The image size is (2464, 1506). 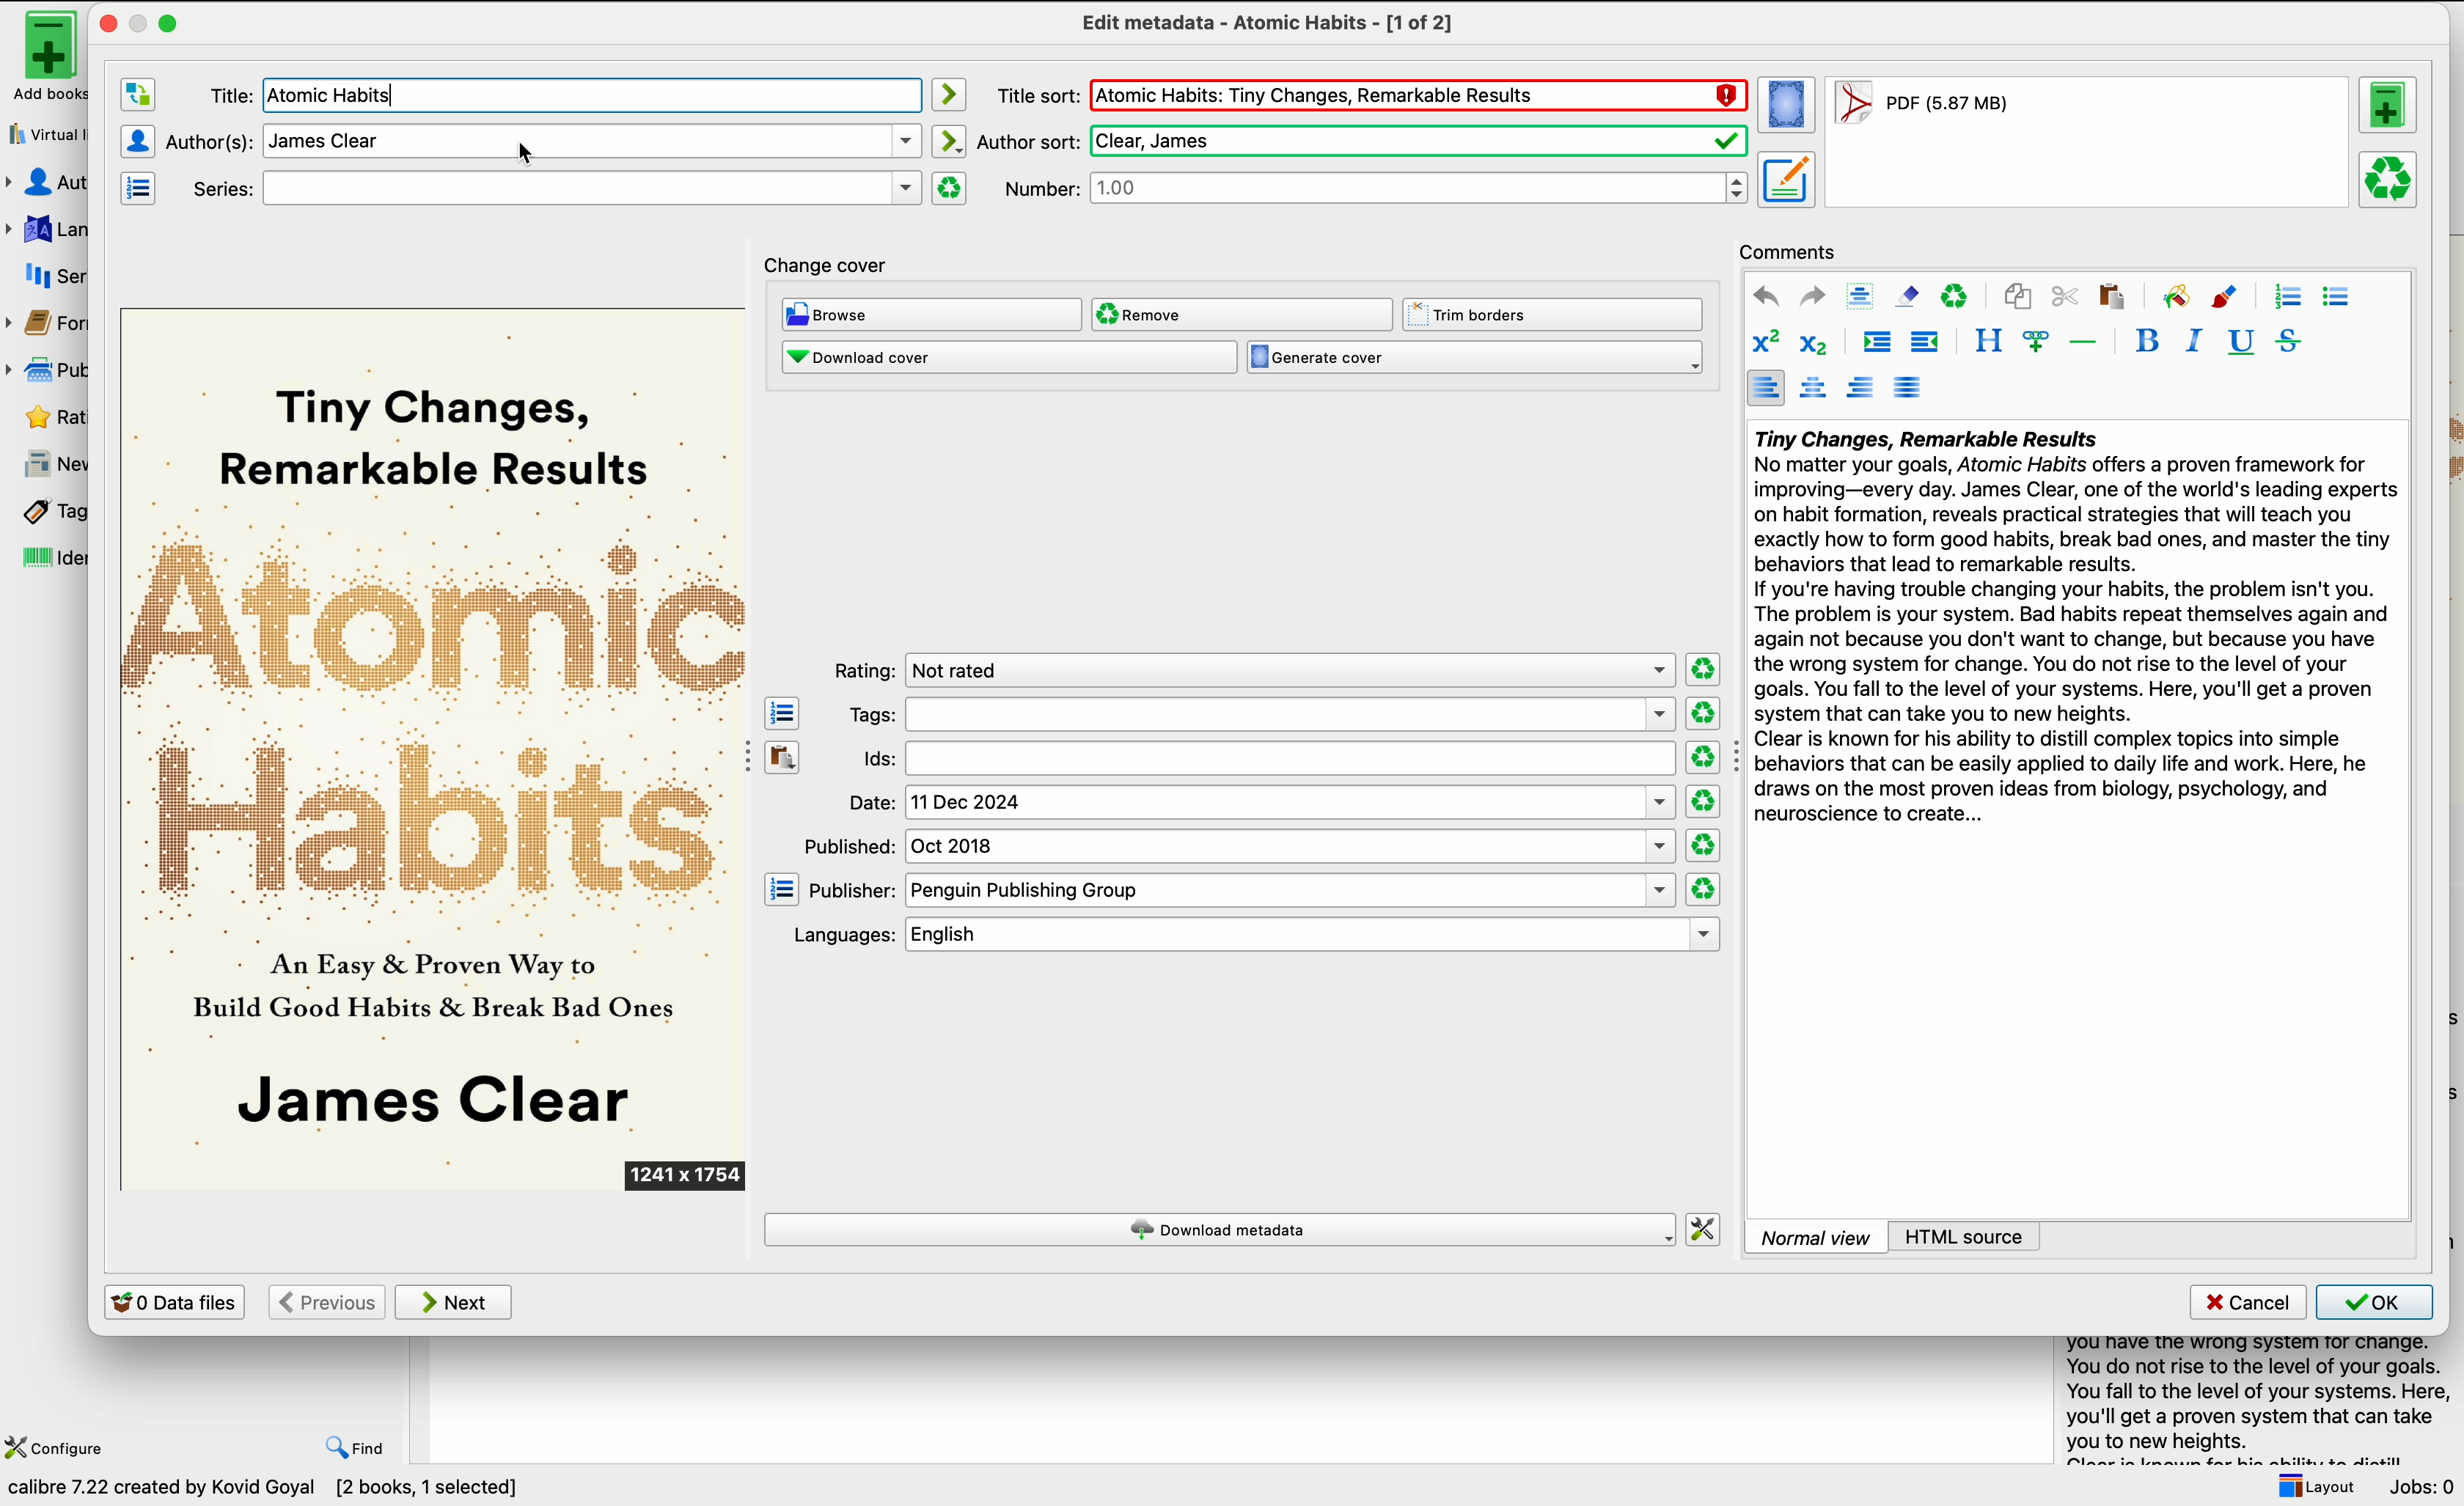 What do you see at coordinates (340, 97) in the screenshot?
I see `title modified` at bounding box center [340, 97].